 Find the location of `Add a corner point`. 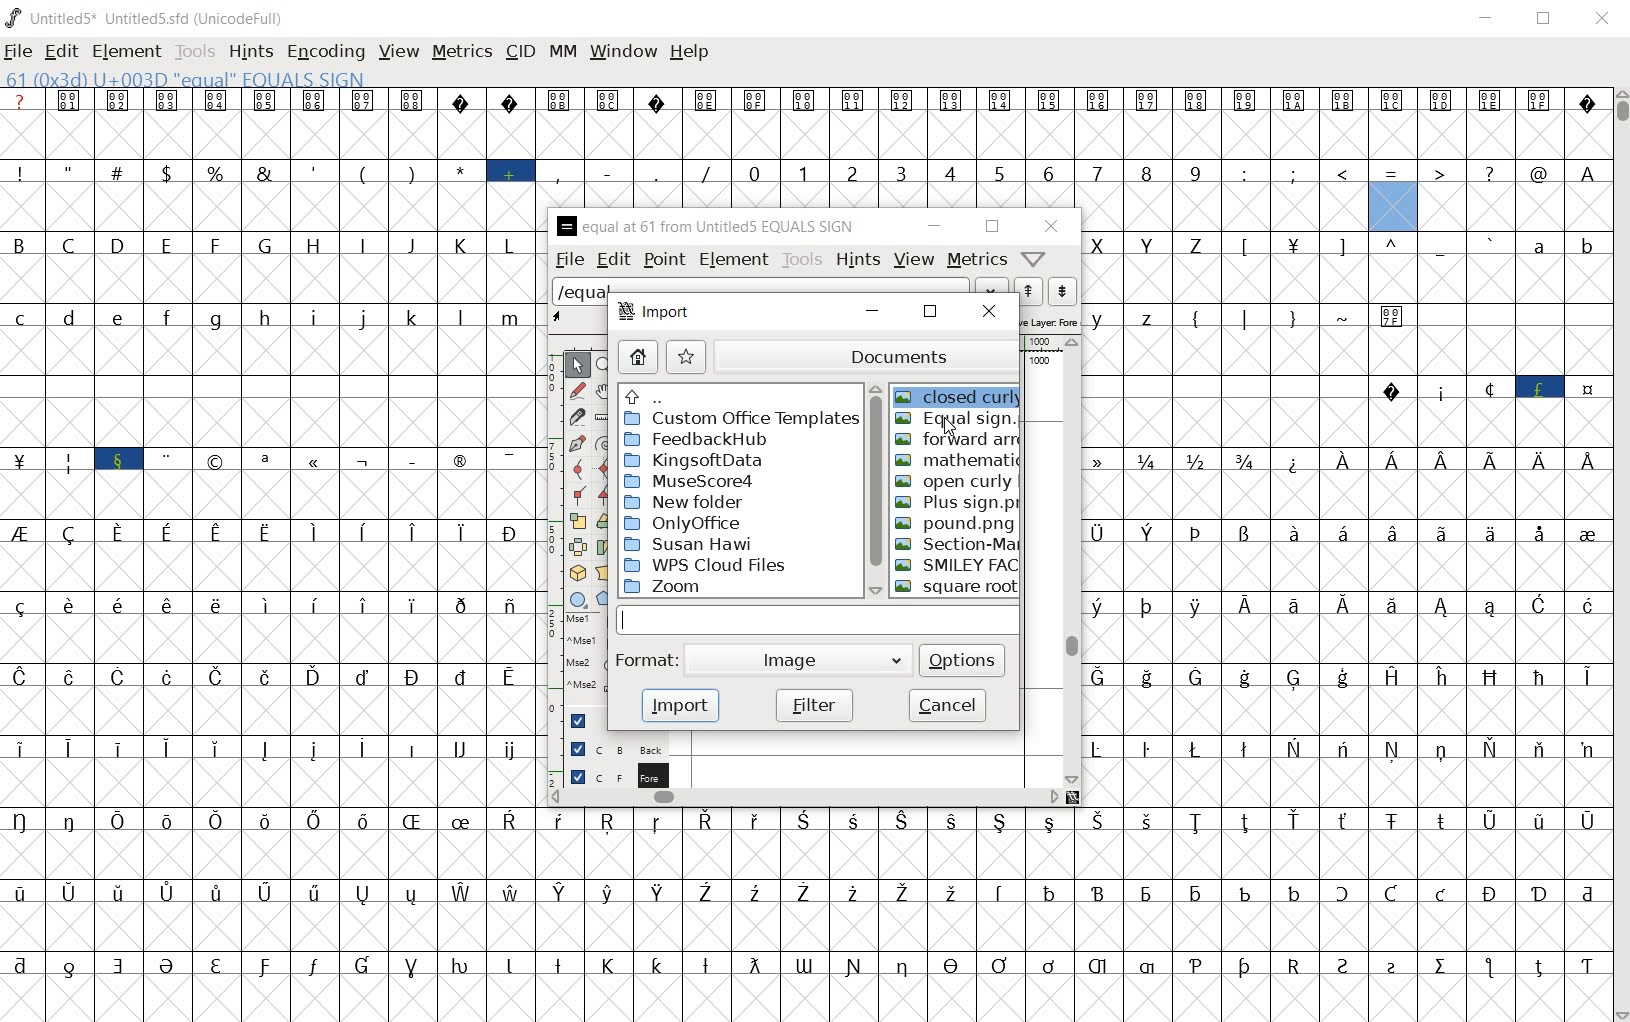

Add a corner point is located at coordinates (577, 495).